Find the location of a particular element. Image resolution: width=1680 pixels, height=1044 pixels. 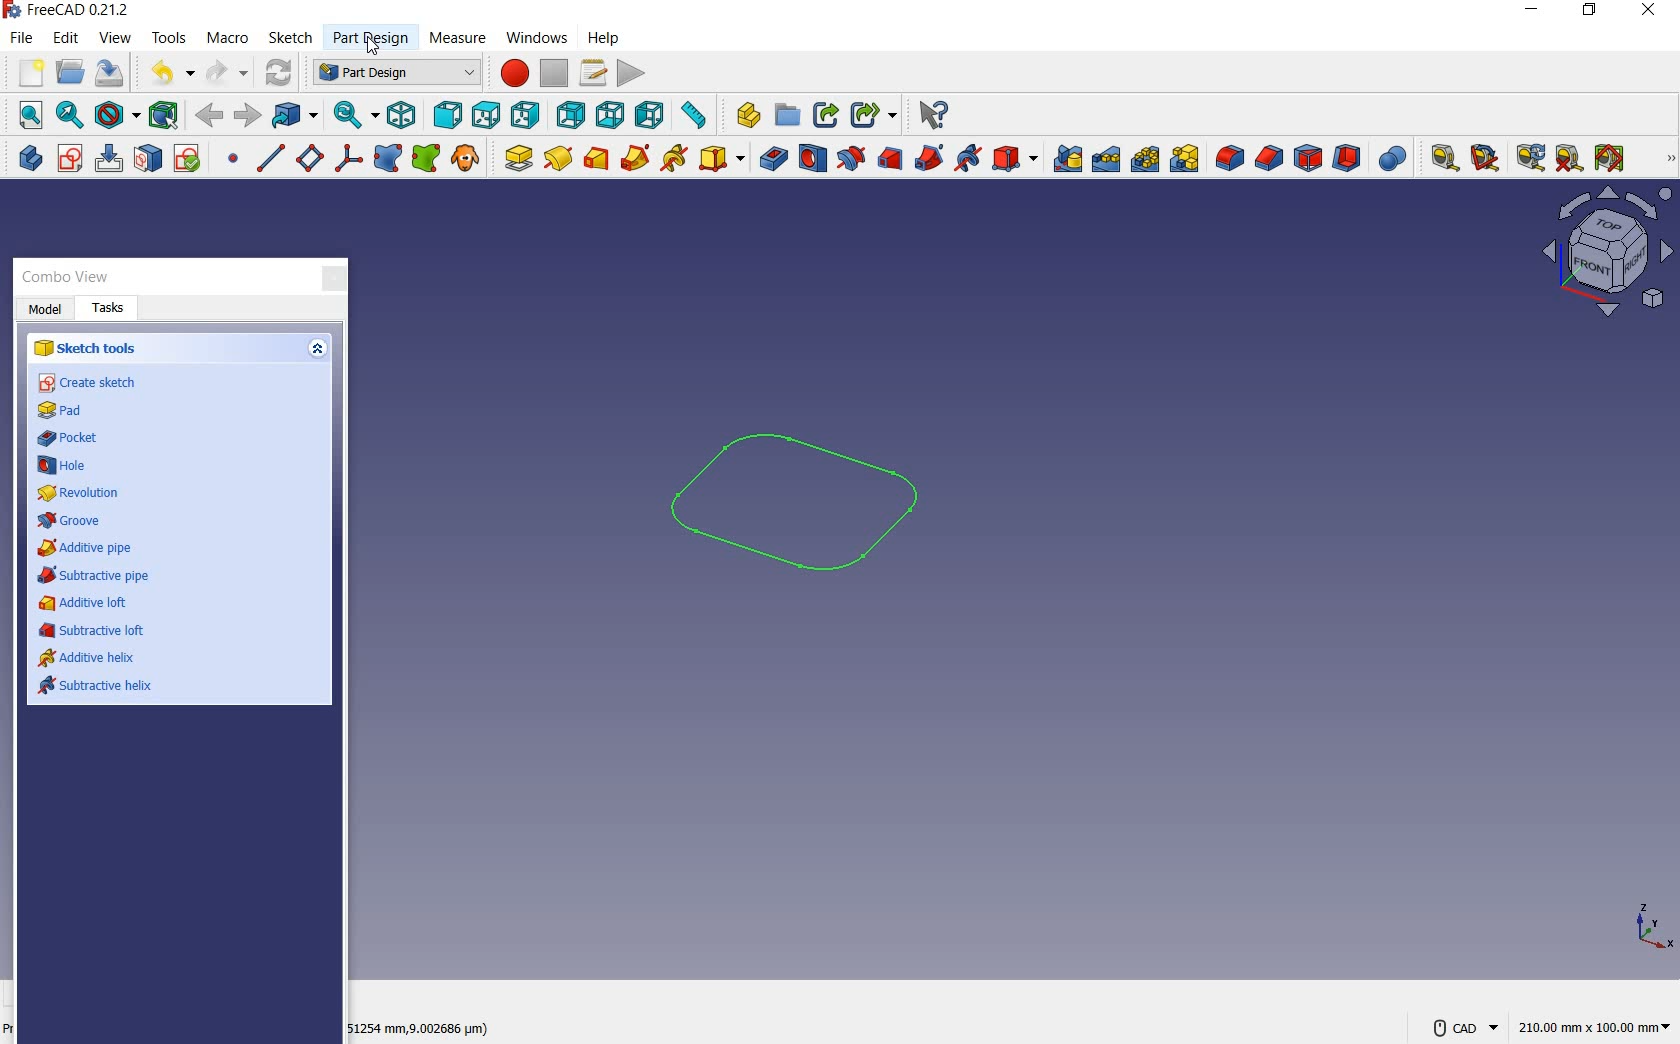

isometric is located at coordinates (404, 116).